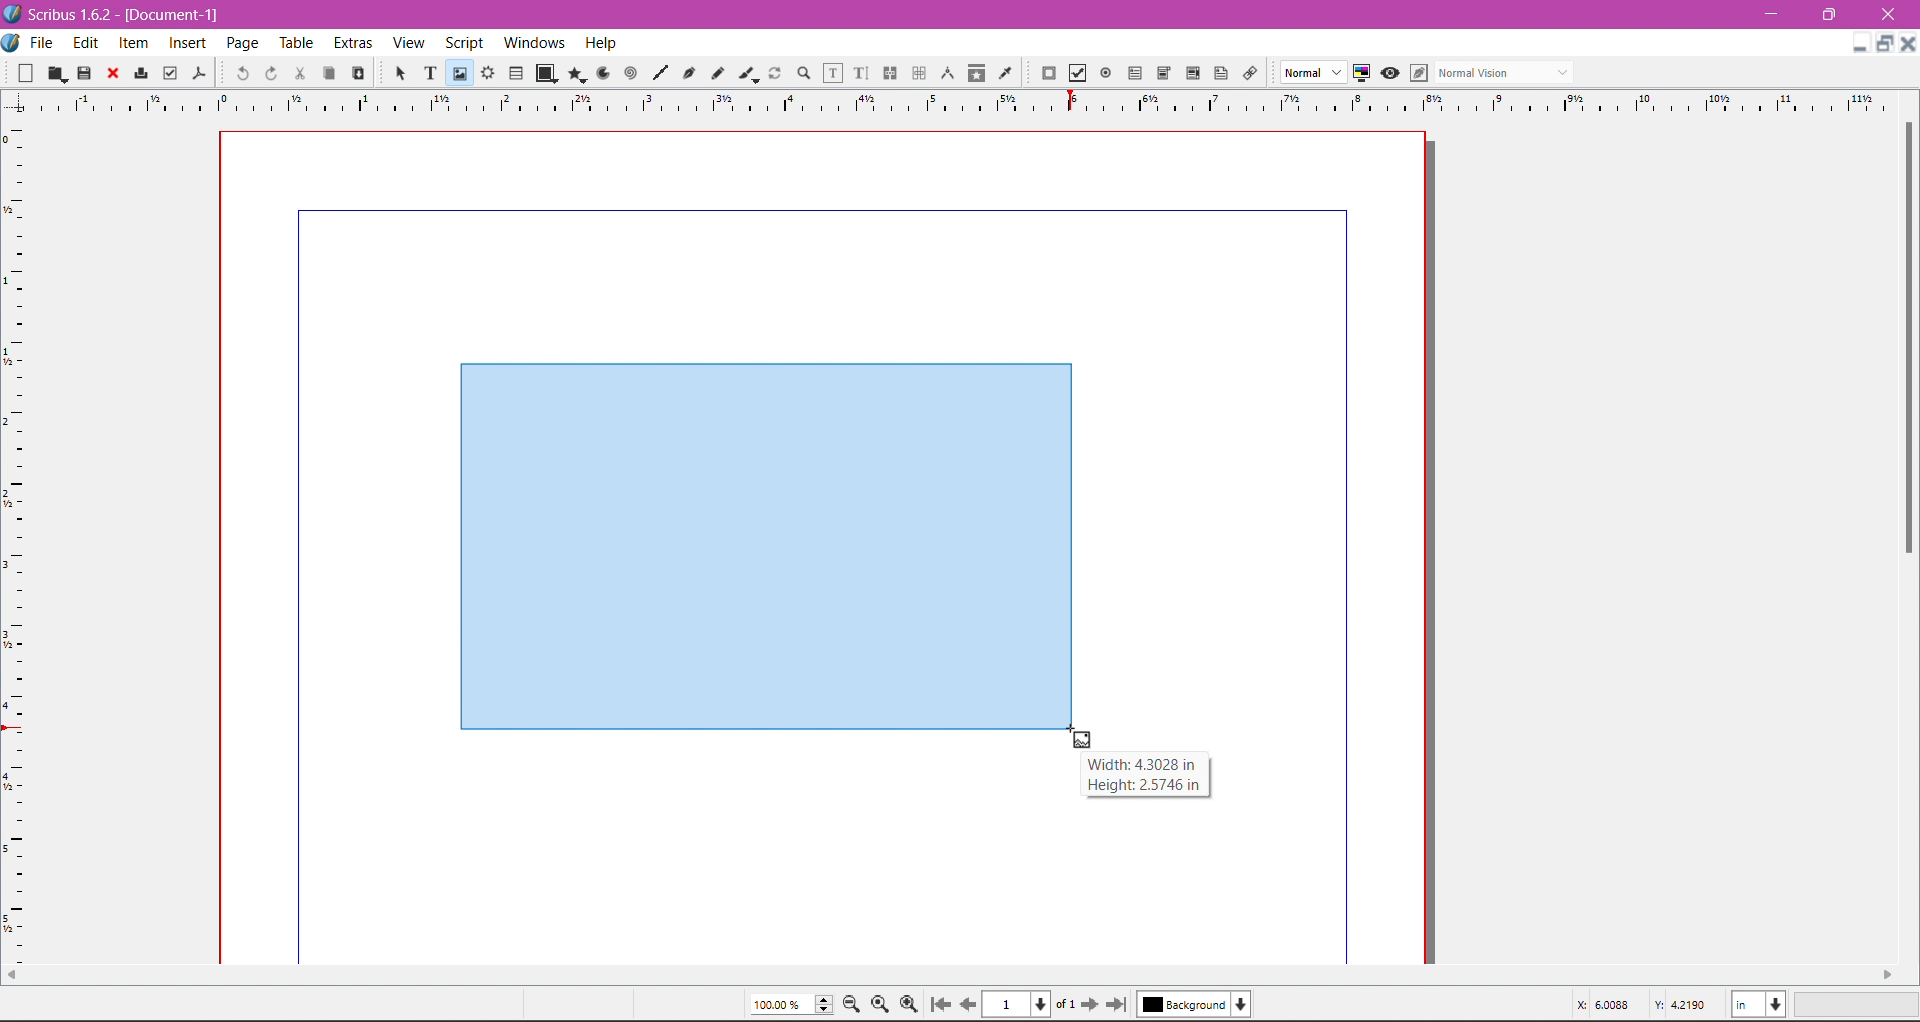  Describe the element at coordinates (853, 1004) in the screenshot. I see `Zoom Out by the stepping value in Tools preferences` at that location.